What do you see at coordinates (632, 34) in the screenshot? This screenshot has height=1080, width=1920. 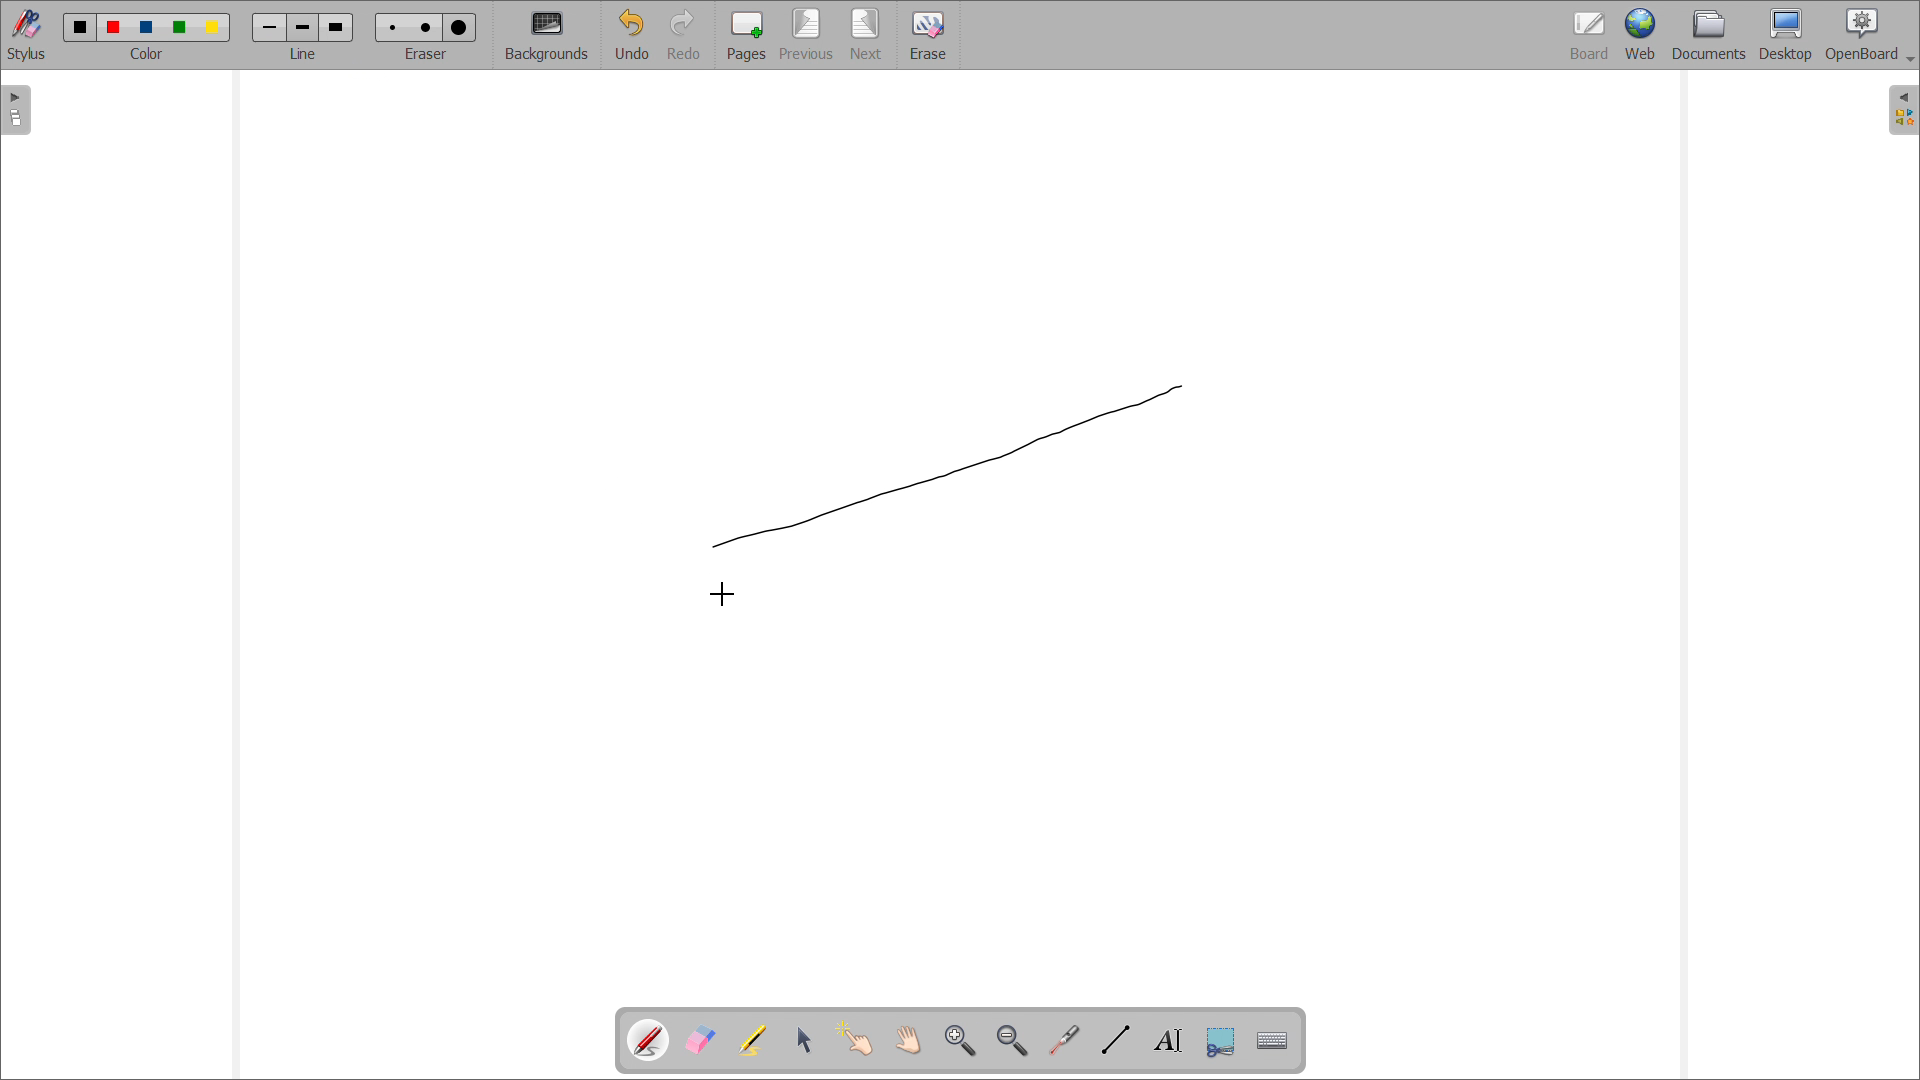 I see `undo` at bounding box center [632, 34].